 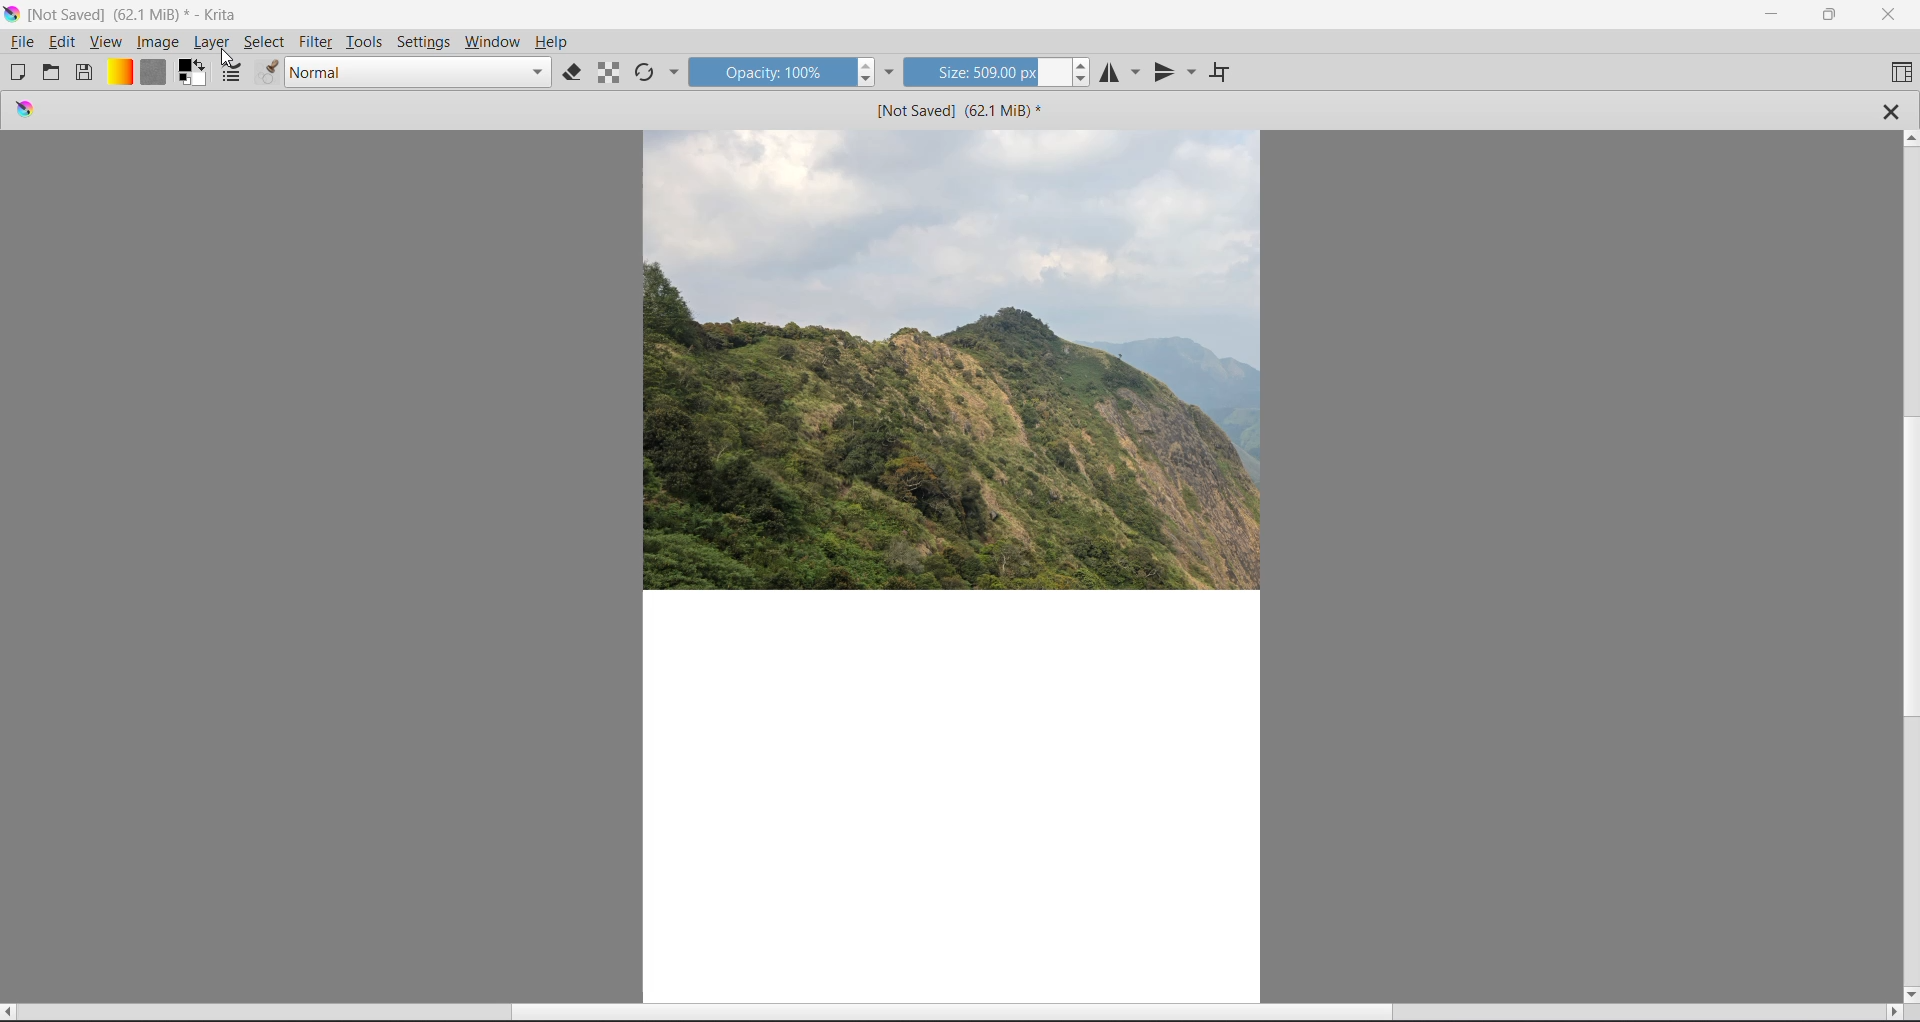 I want to click on Windows, so click(x=493, y=42).